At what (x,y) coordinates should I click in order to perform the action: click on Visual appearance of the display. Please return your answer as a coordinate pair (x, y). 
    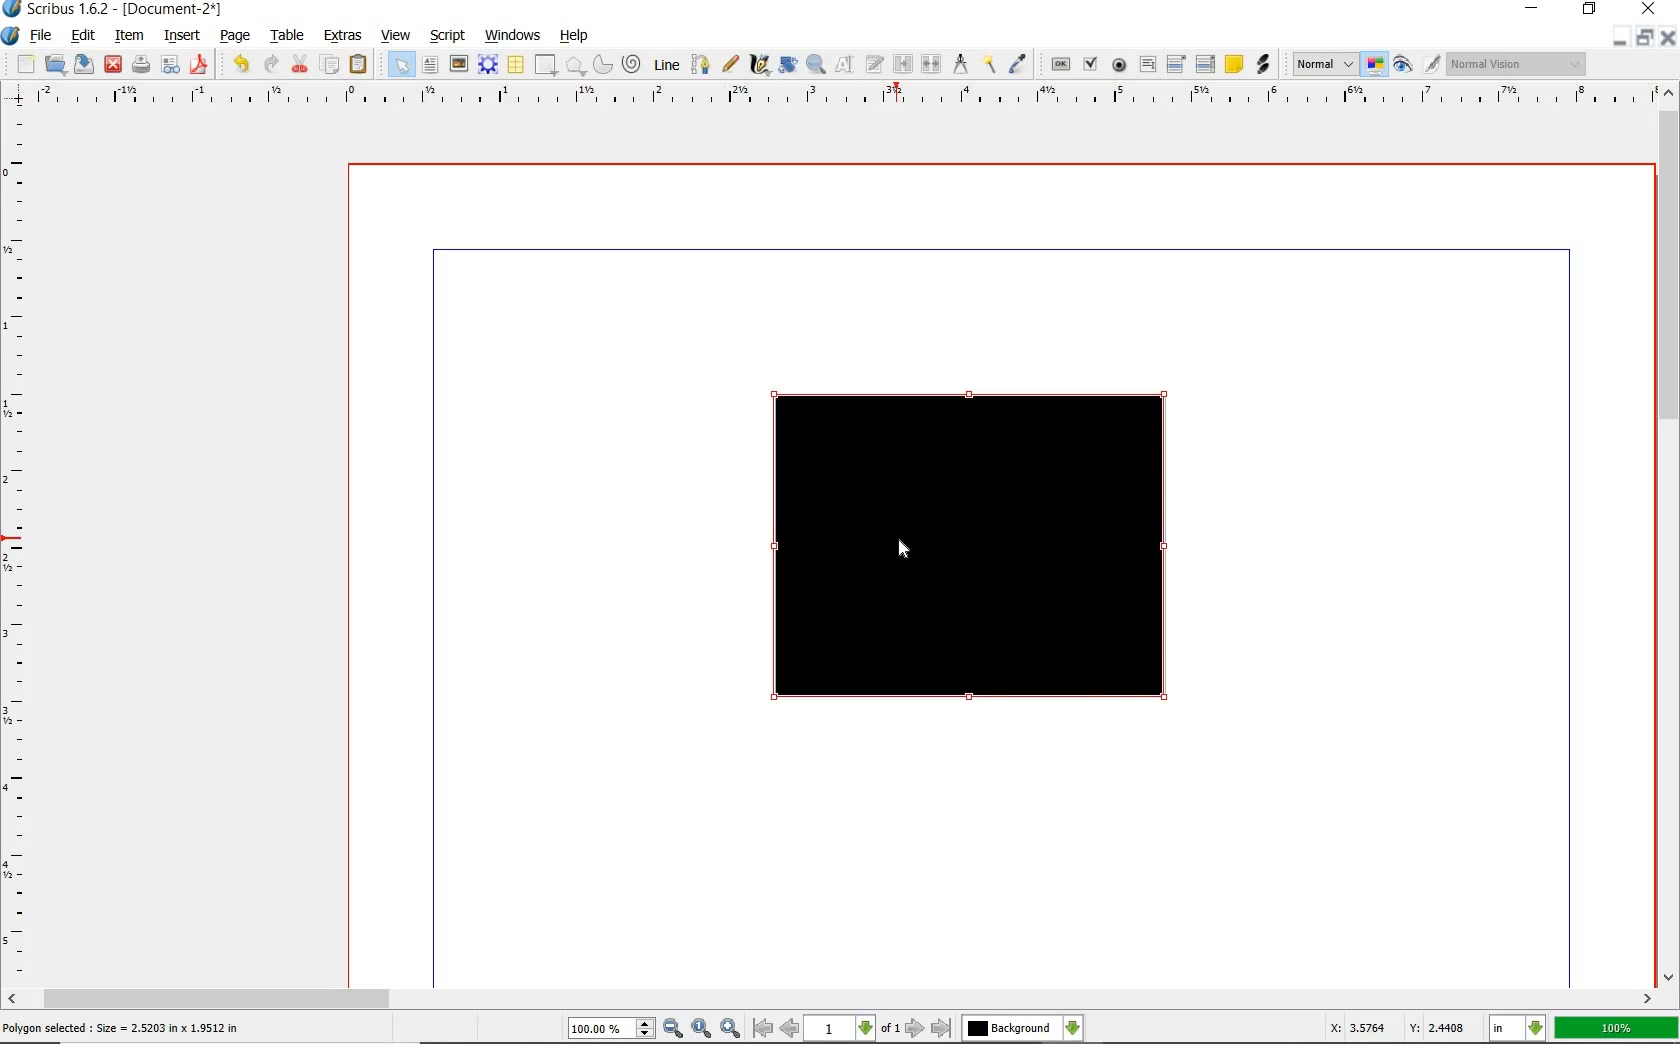
    Looking at the image, I should click on (1517, 65).